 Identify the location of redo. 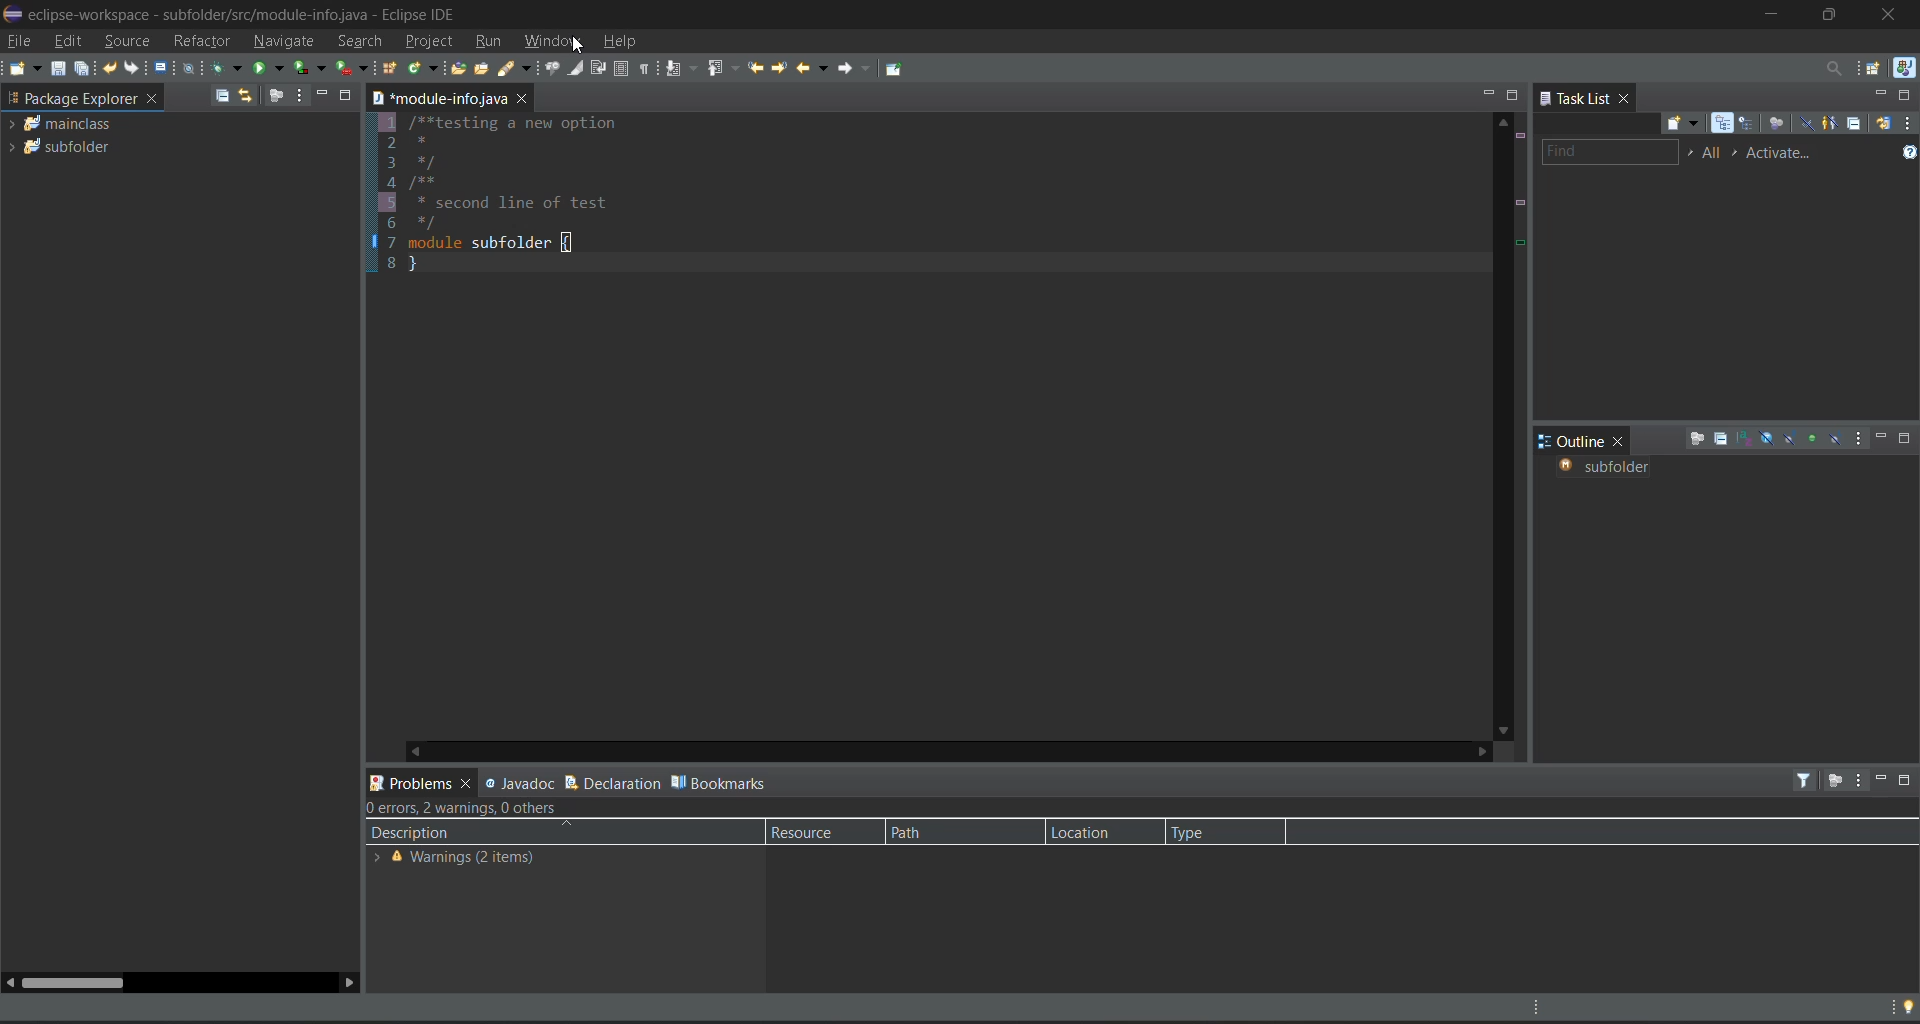
(135, 69).